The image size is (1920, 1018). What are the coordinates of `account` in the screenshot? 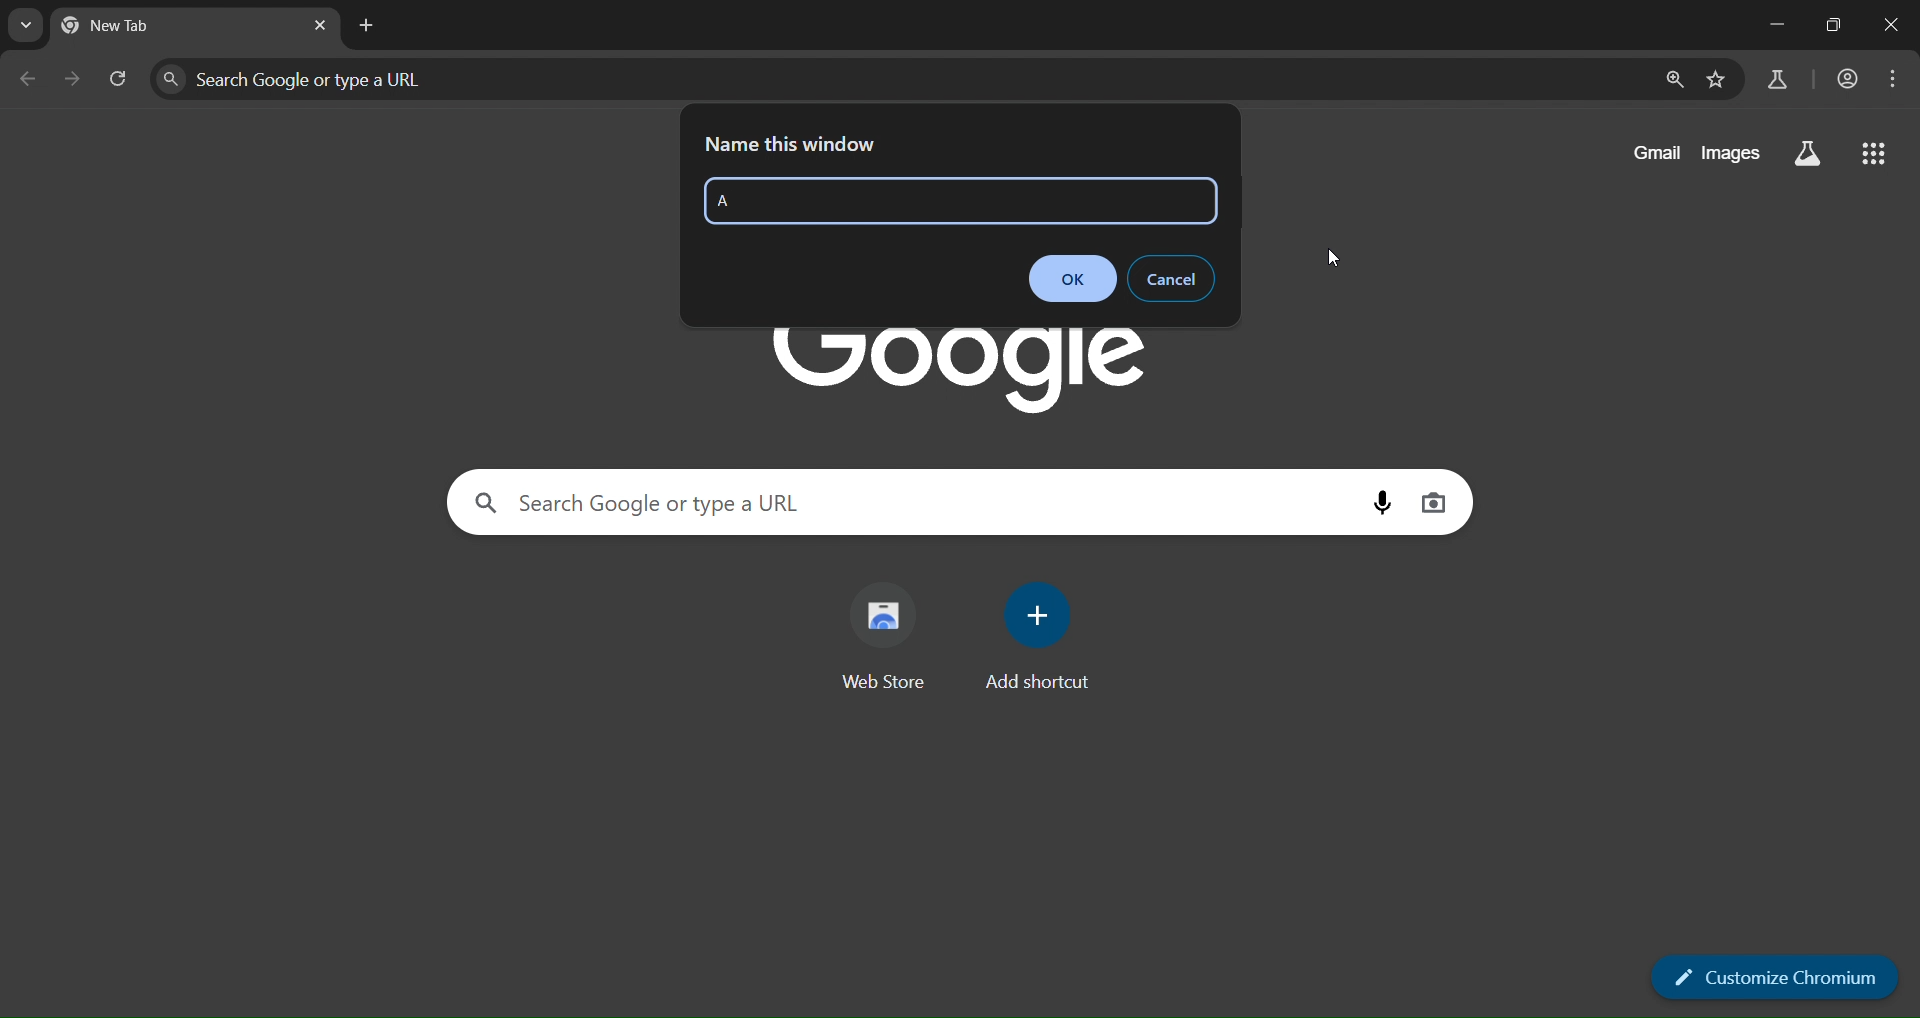 It's located at (1851, 78).